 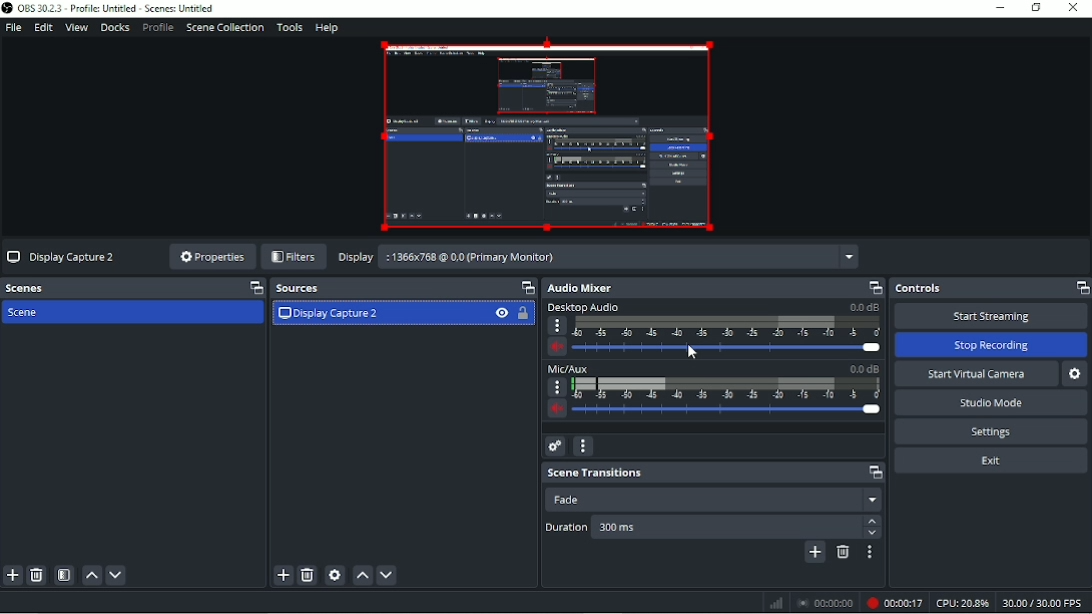 I want to click on Filters, so click(x=294, y=257).